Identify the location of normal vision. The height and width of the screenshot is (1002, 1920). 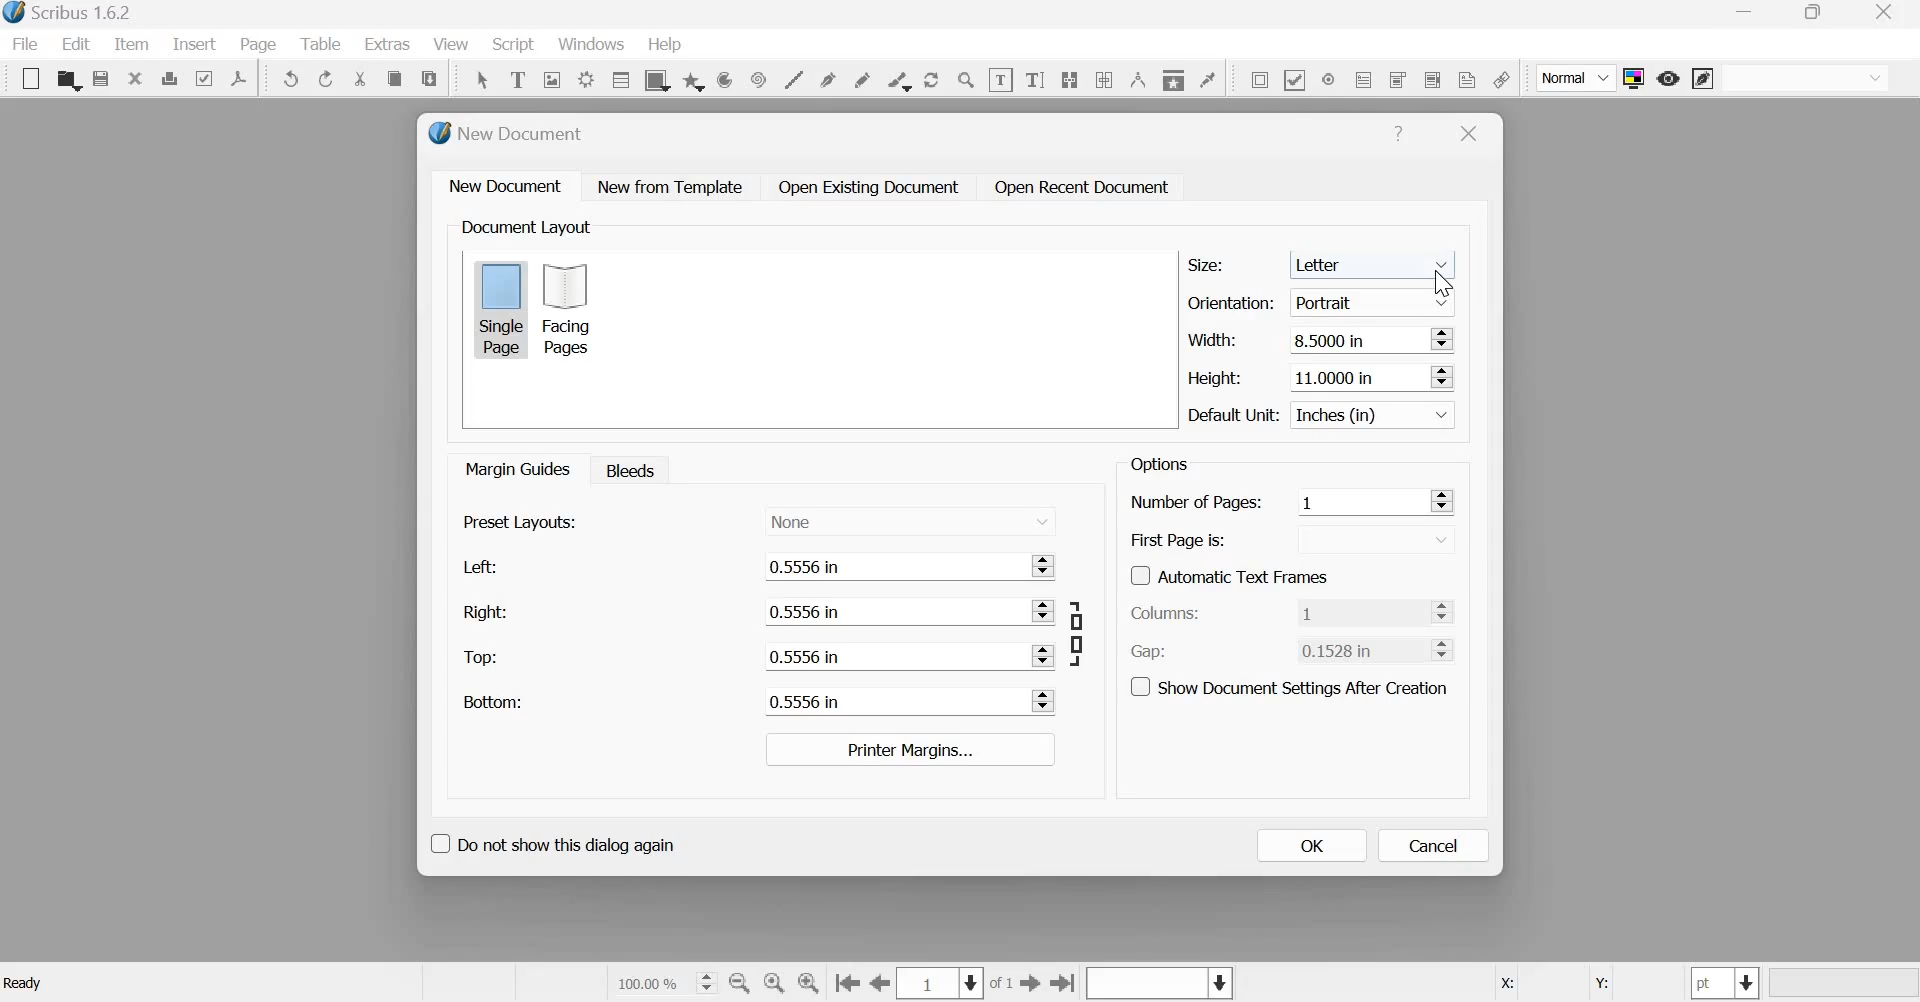
(1806, 78).